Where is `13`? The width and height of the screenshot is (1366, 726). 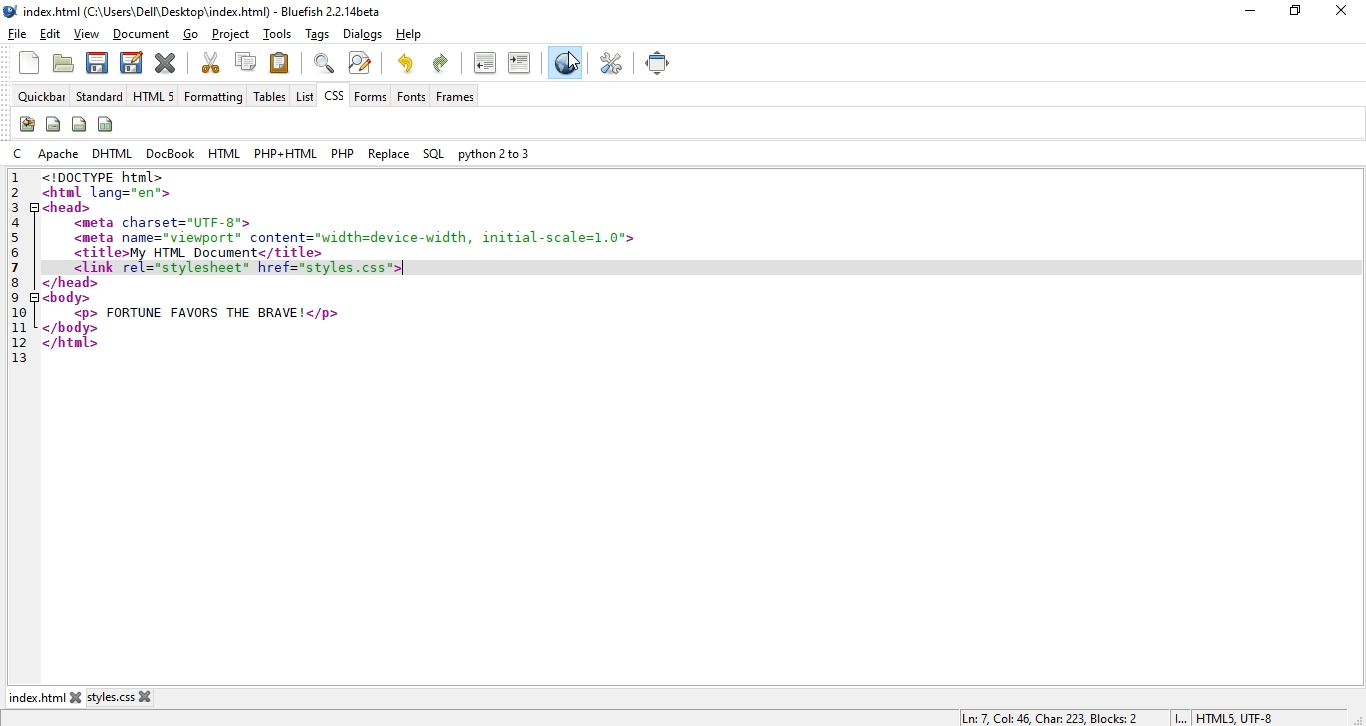
13 is located at coordinates (18, 359).